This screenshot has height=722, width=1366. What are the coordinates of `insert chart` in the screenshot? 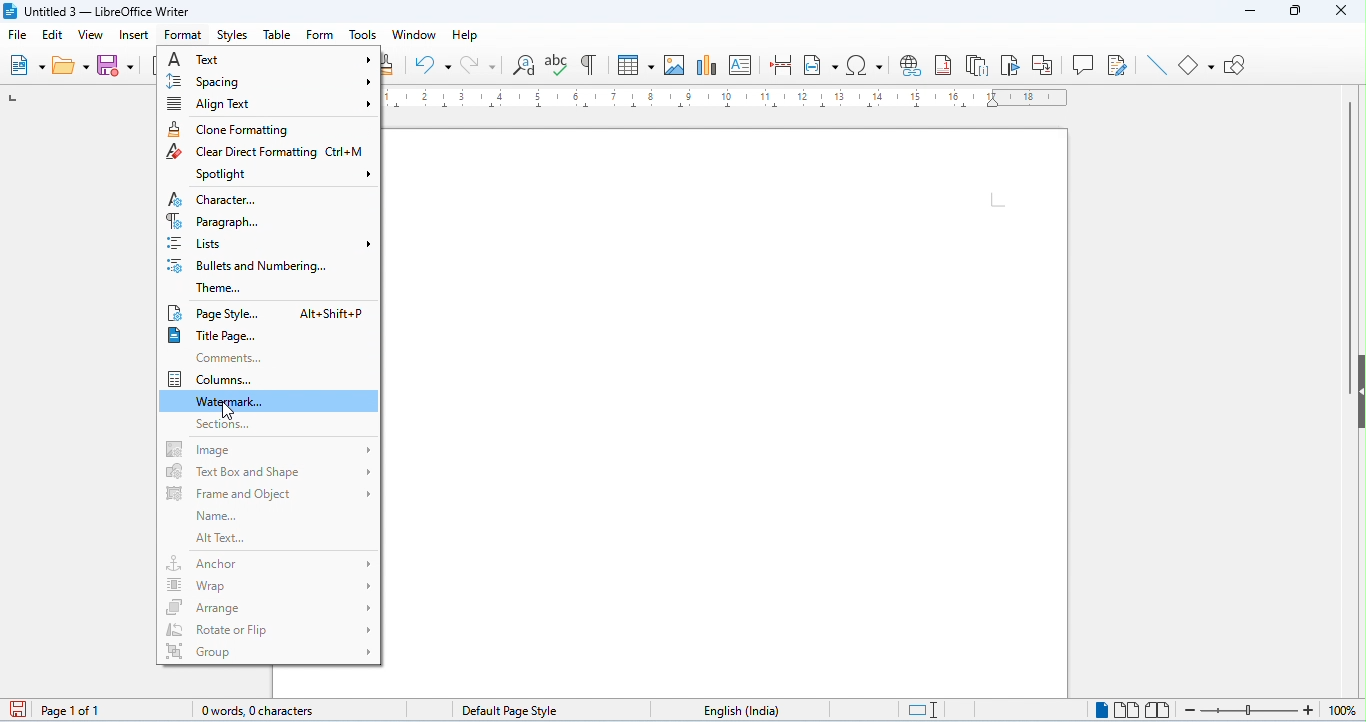 It's located at (708, 63).